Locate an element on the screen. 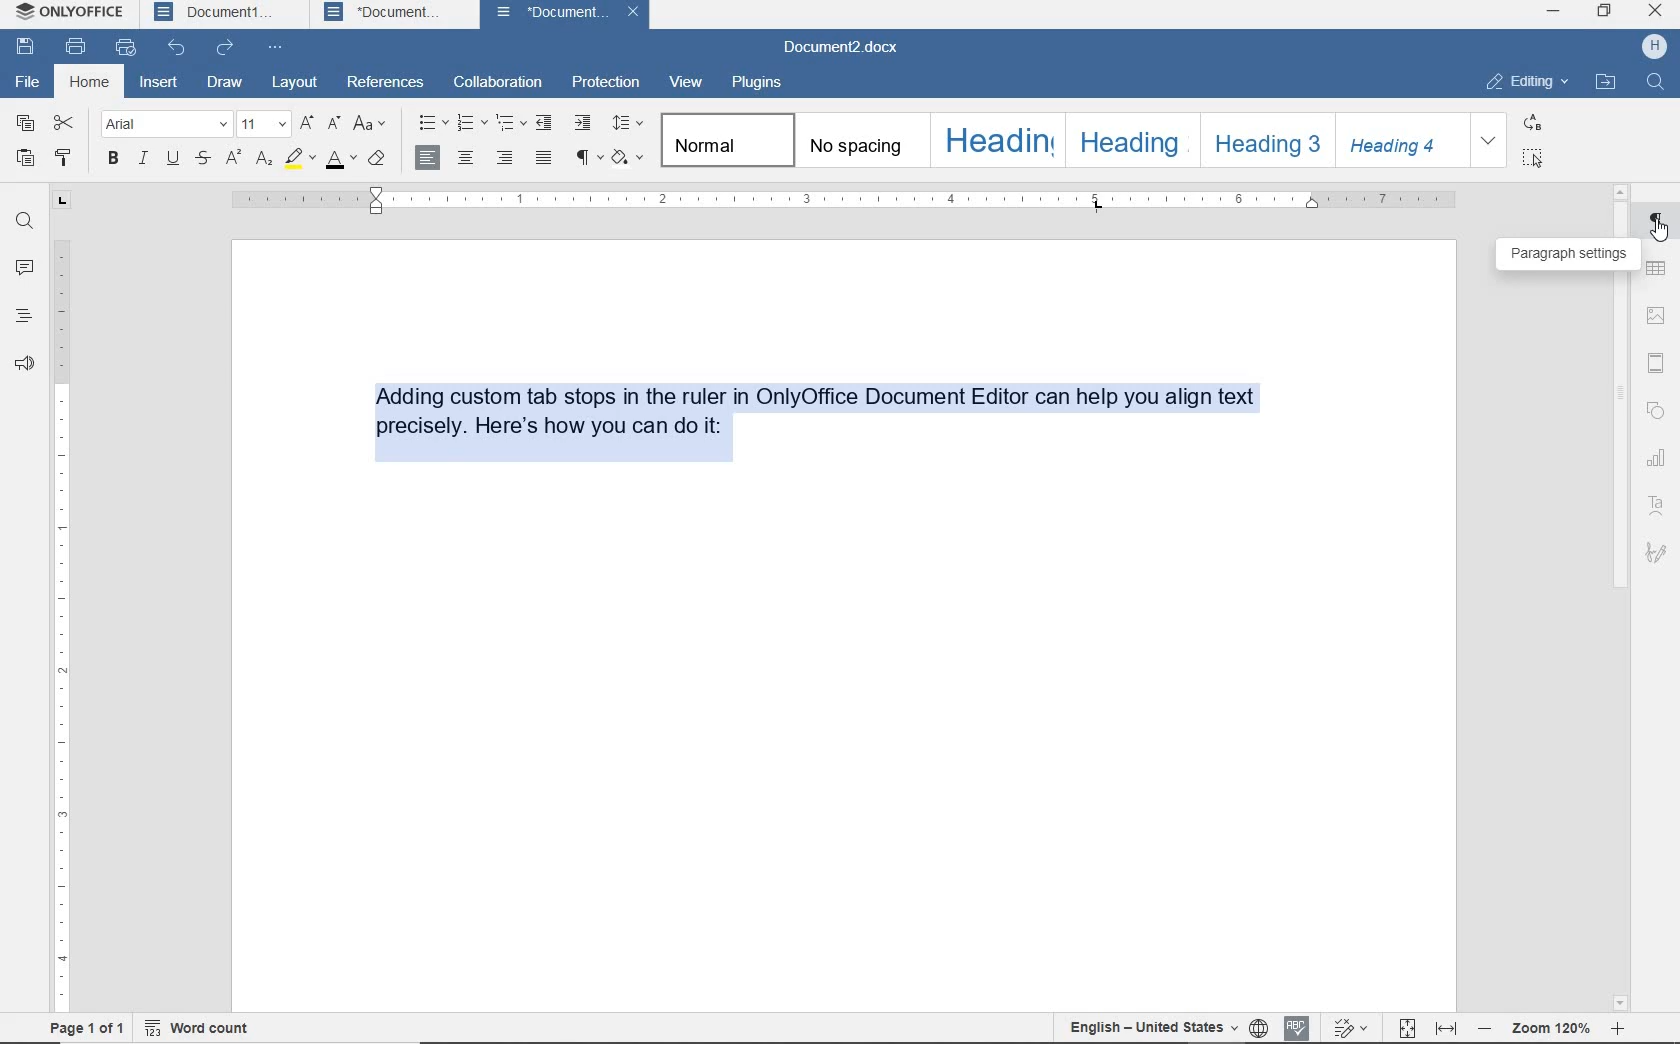  redo is located at coordinates (226, 50).